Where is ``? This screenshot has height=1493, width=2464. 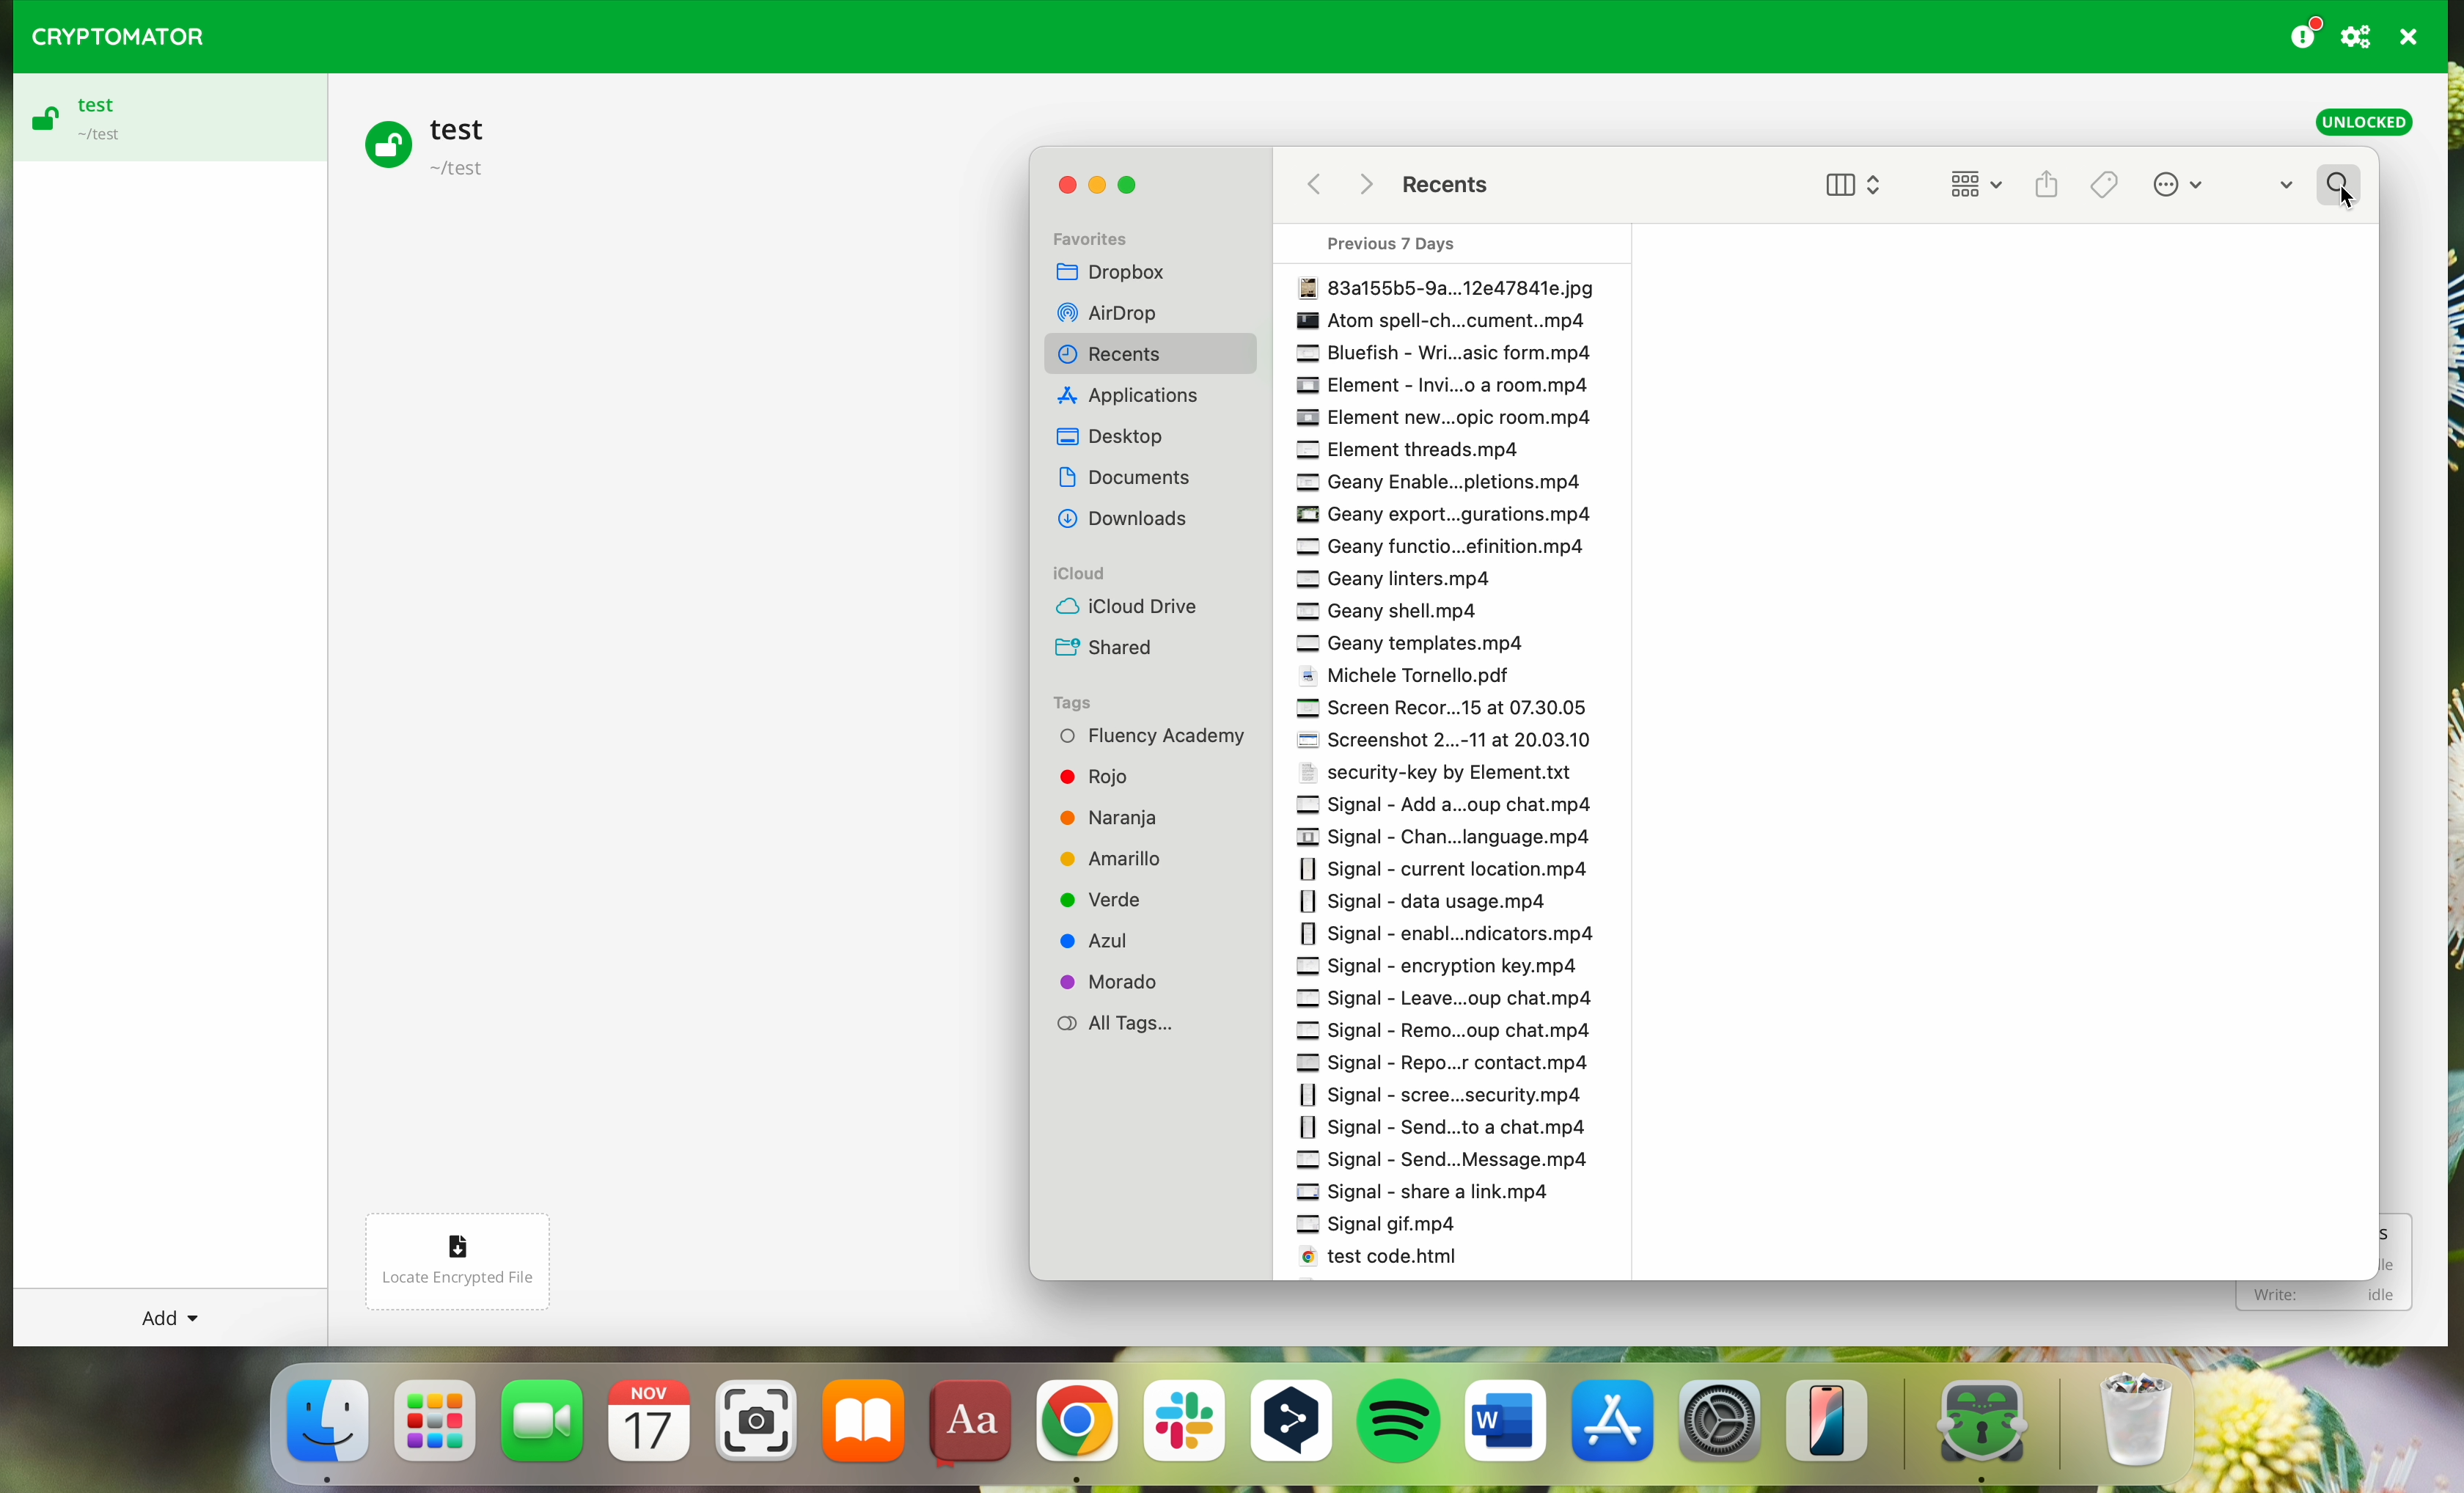  is located at coordinates (1371, 188).